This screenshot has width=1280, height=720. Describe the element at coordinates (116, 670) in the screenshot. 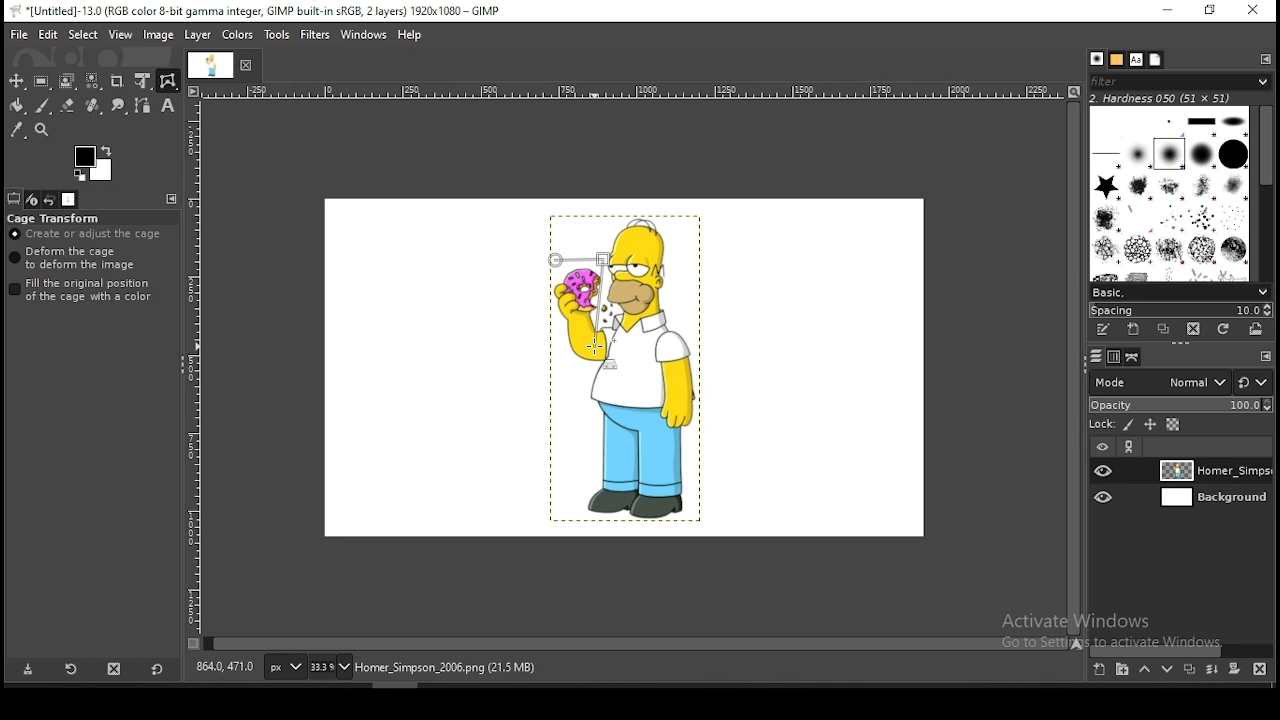

I see `delete tool preset` at that location.